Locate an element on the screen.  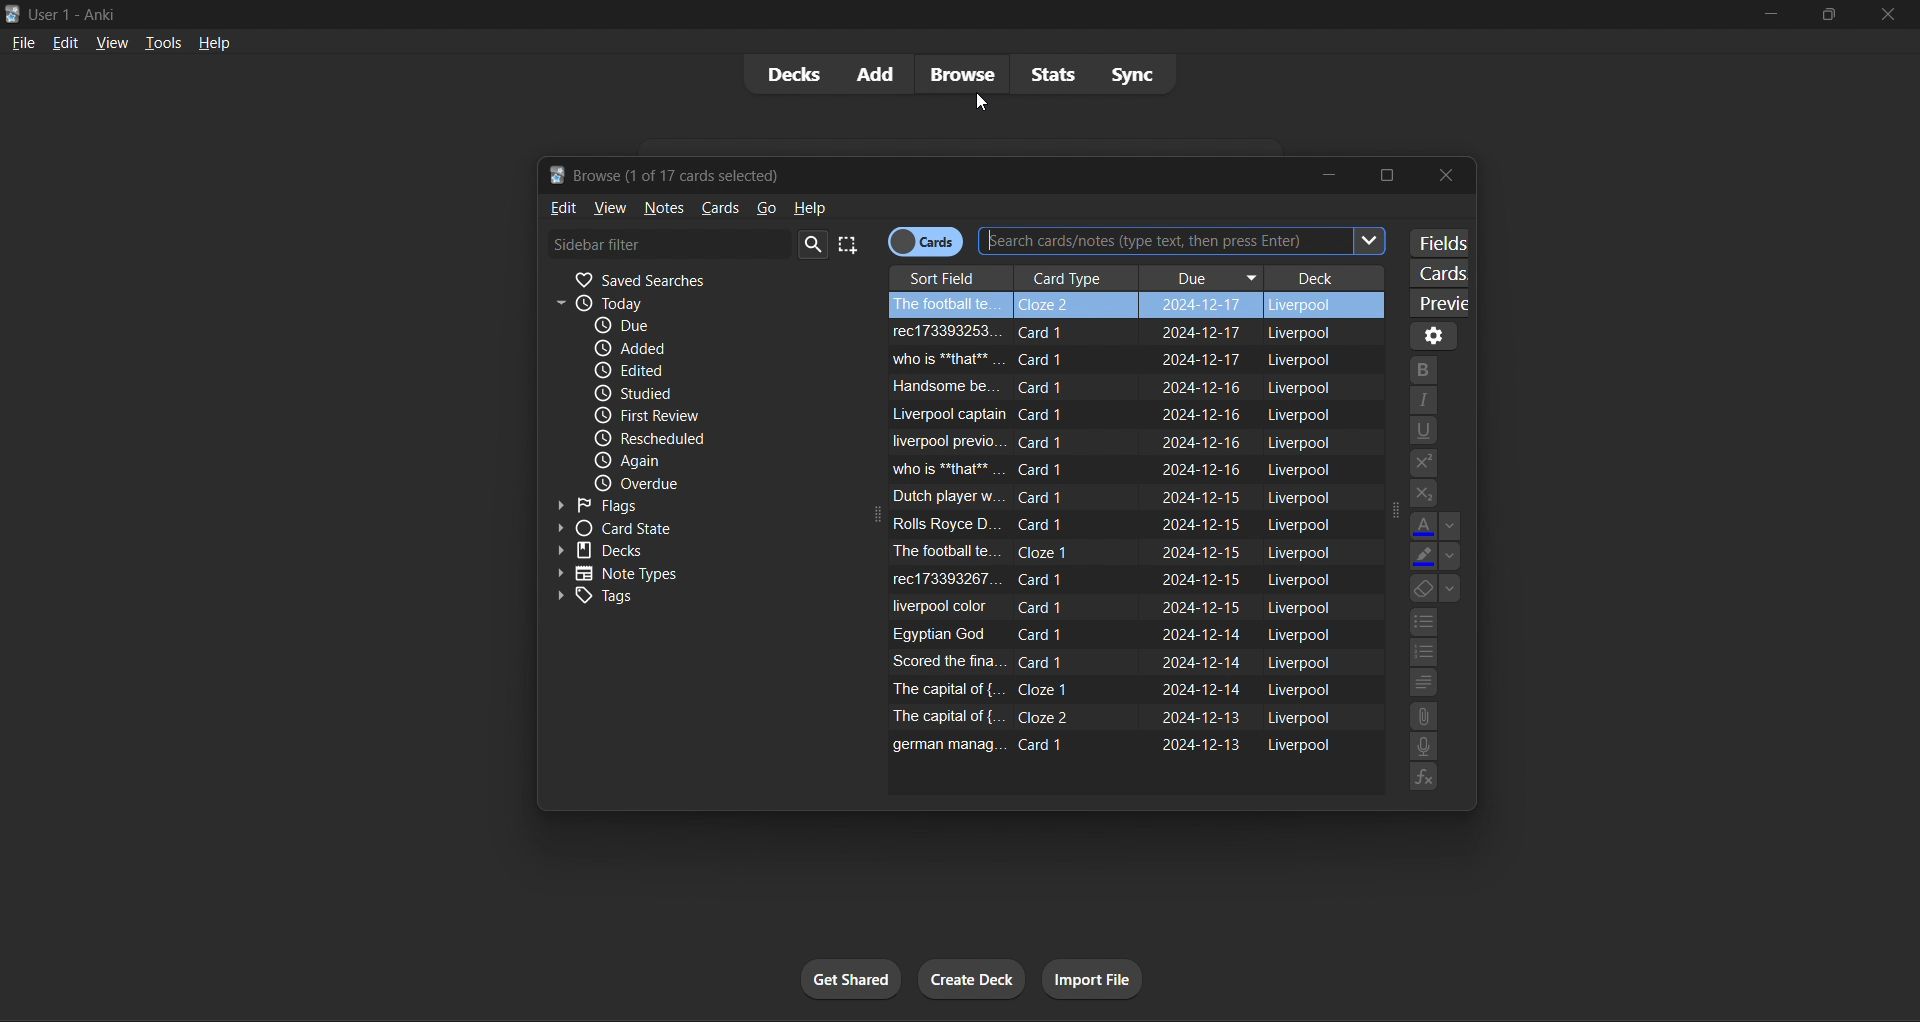
liverpool is located at coordinates (1302, 387).